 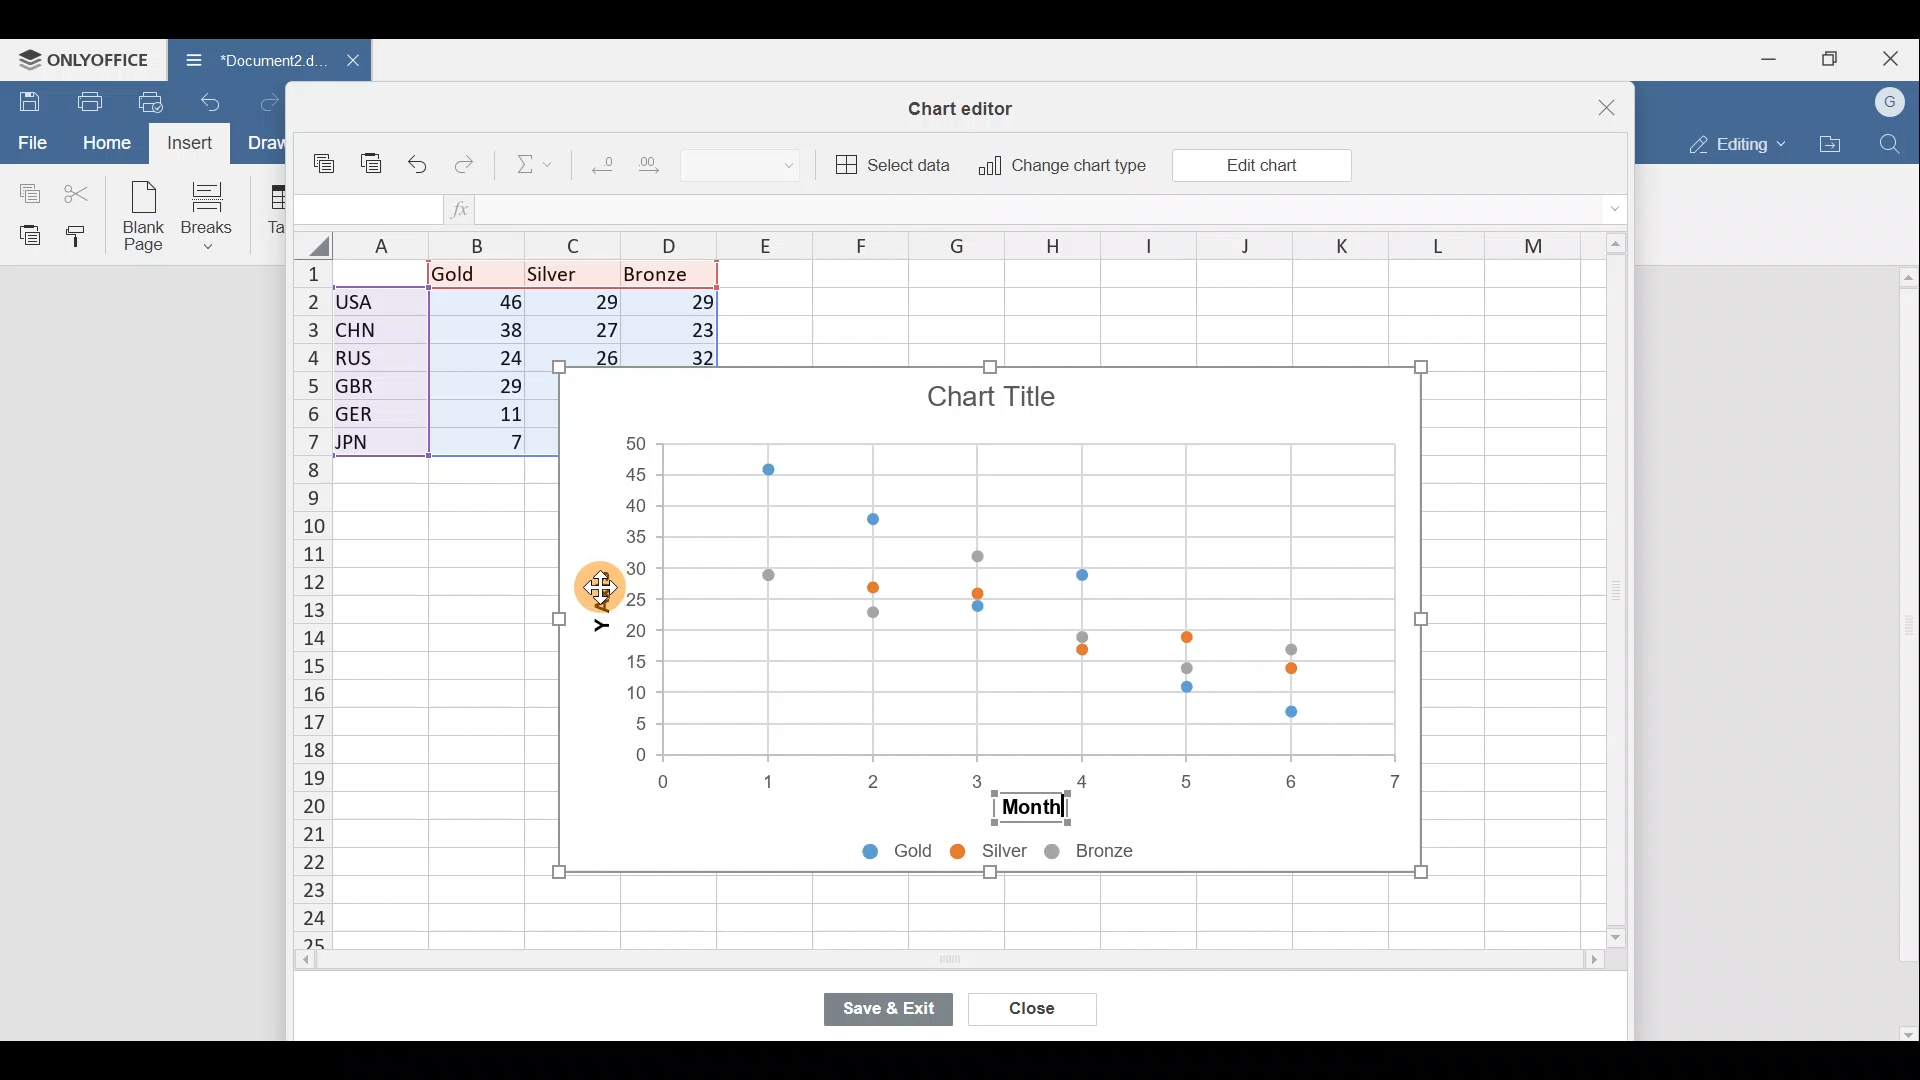 I want to click on Formula bar, so click(x=1043, y=211).